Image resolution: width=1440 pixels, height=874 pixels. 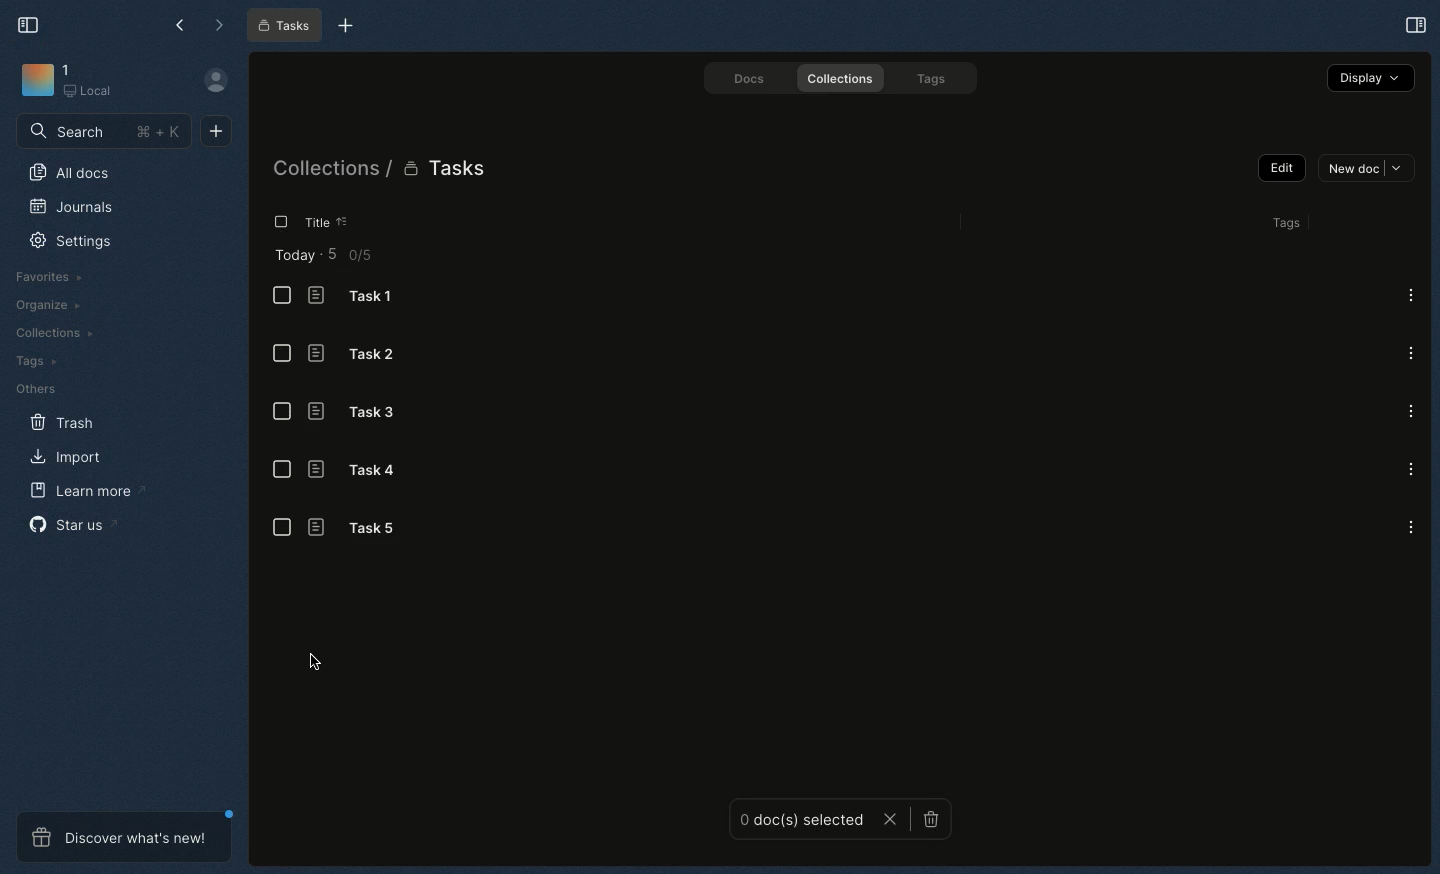 What do you see at coordinates (326, 171) in the screenshot?
I see `Collections` at bounding box center [326, 171].